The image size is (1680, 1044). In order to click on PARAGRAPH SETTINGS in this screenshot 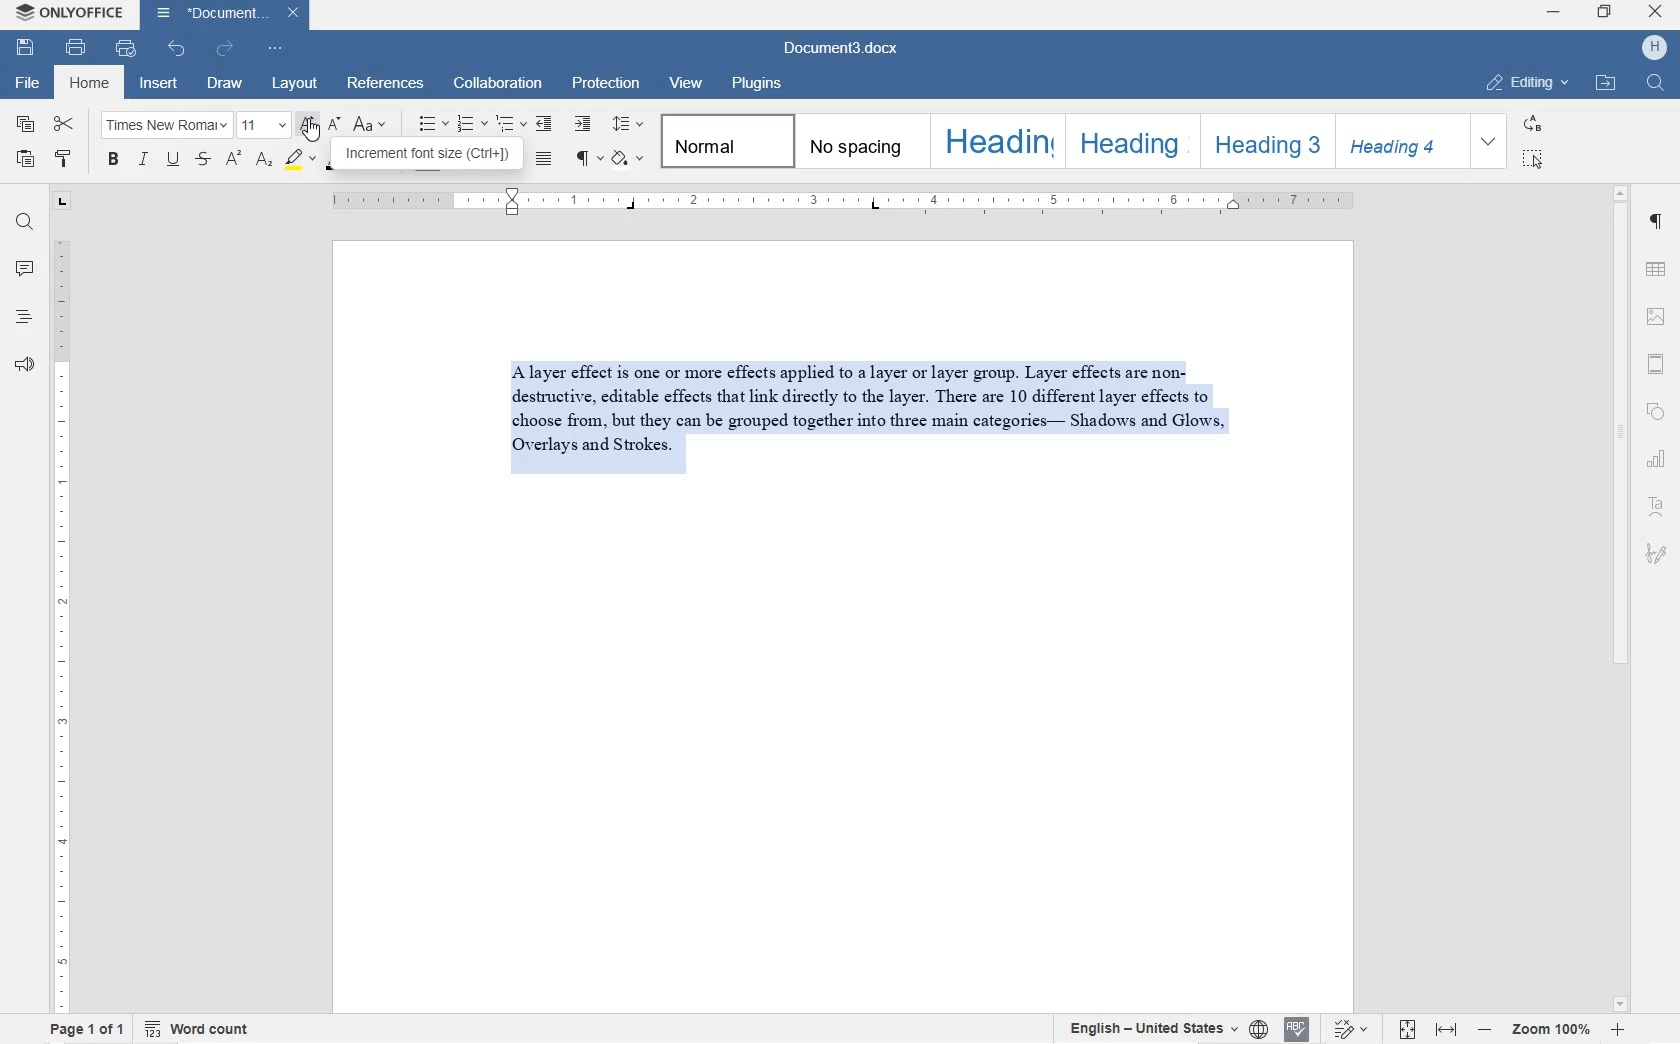, I will do `click(1657, 221)`.